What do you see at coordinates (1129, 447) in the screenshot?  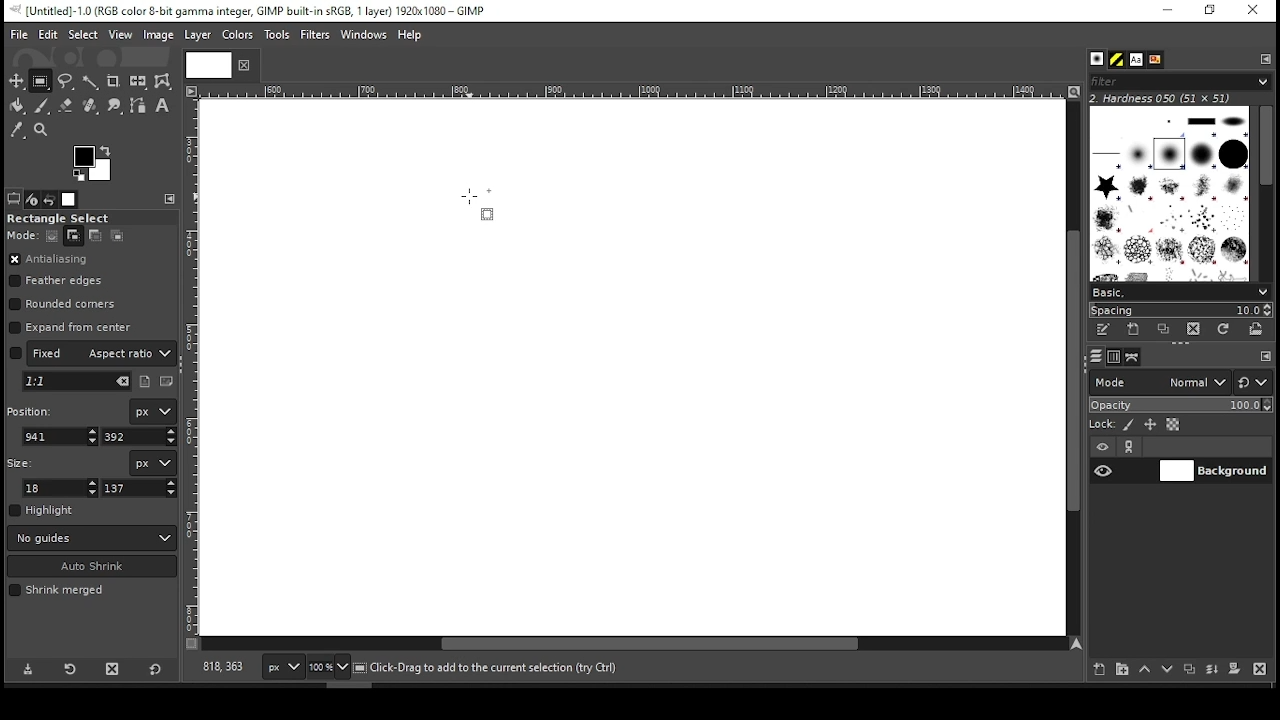 I see `link` at bounding box center [1129, 447].